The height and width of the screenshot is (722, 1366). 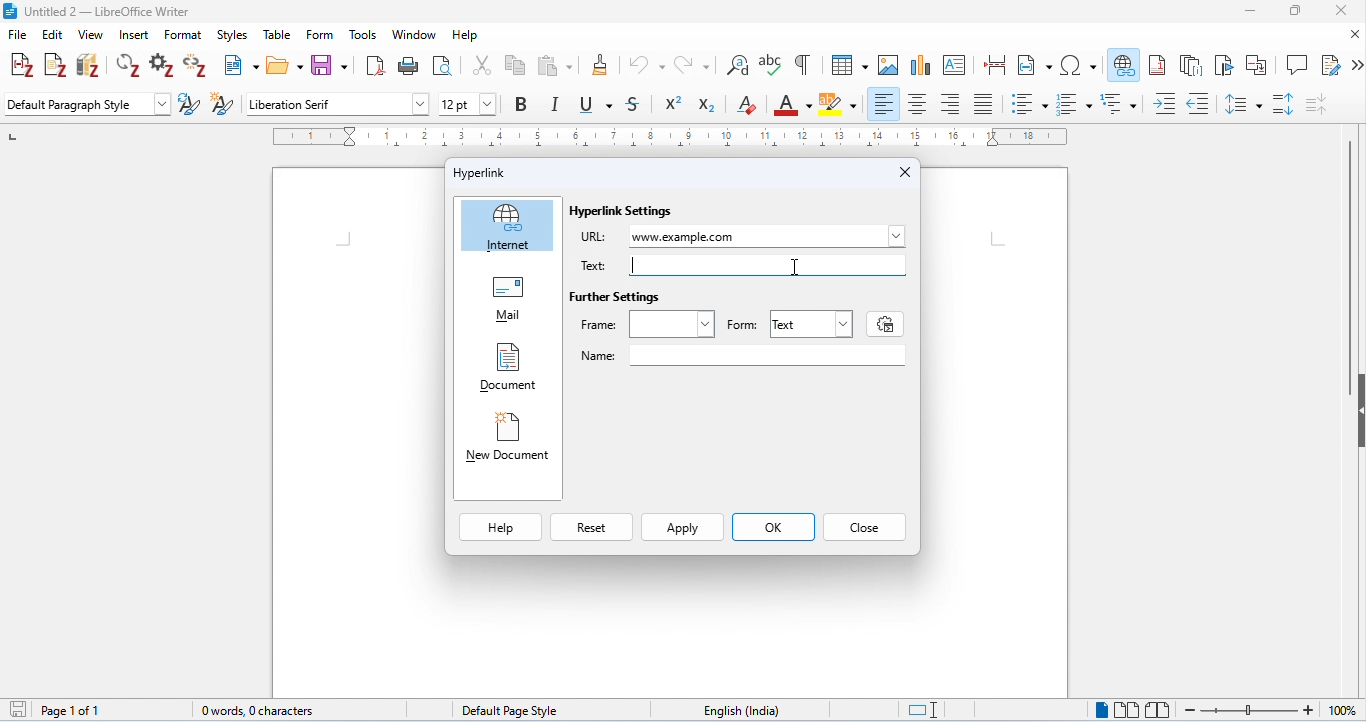 What do you see at coordinates (330, 65) in the screenshot?
I see `save` at bounding box center [330, 65].